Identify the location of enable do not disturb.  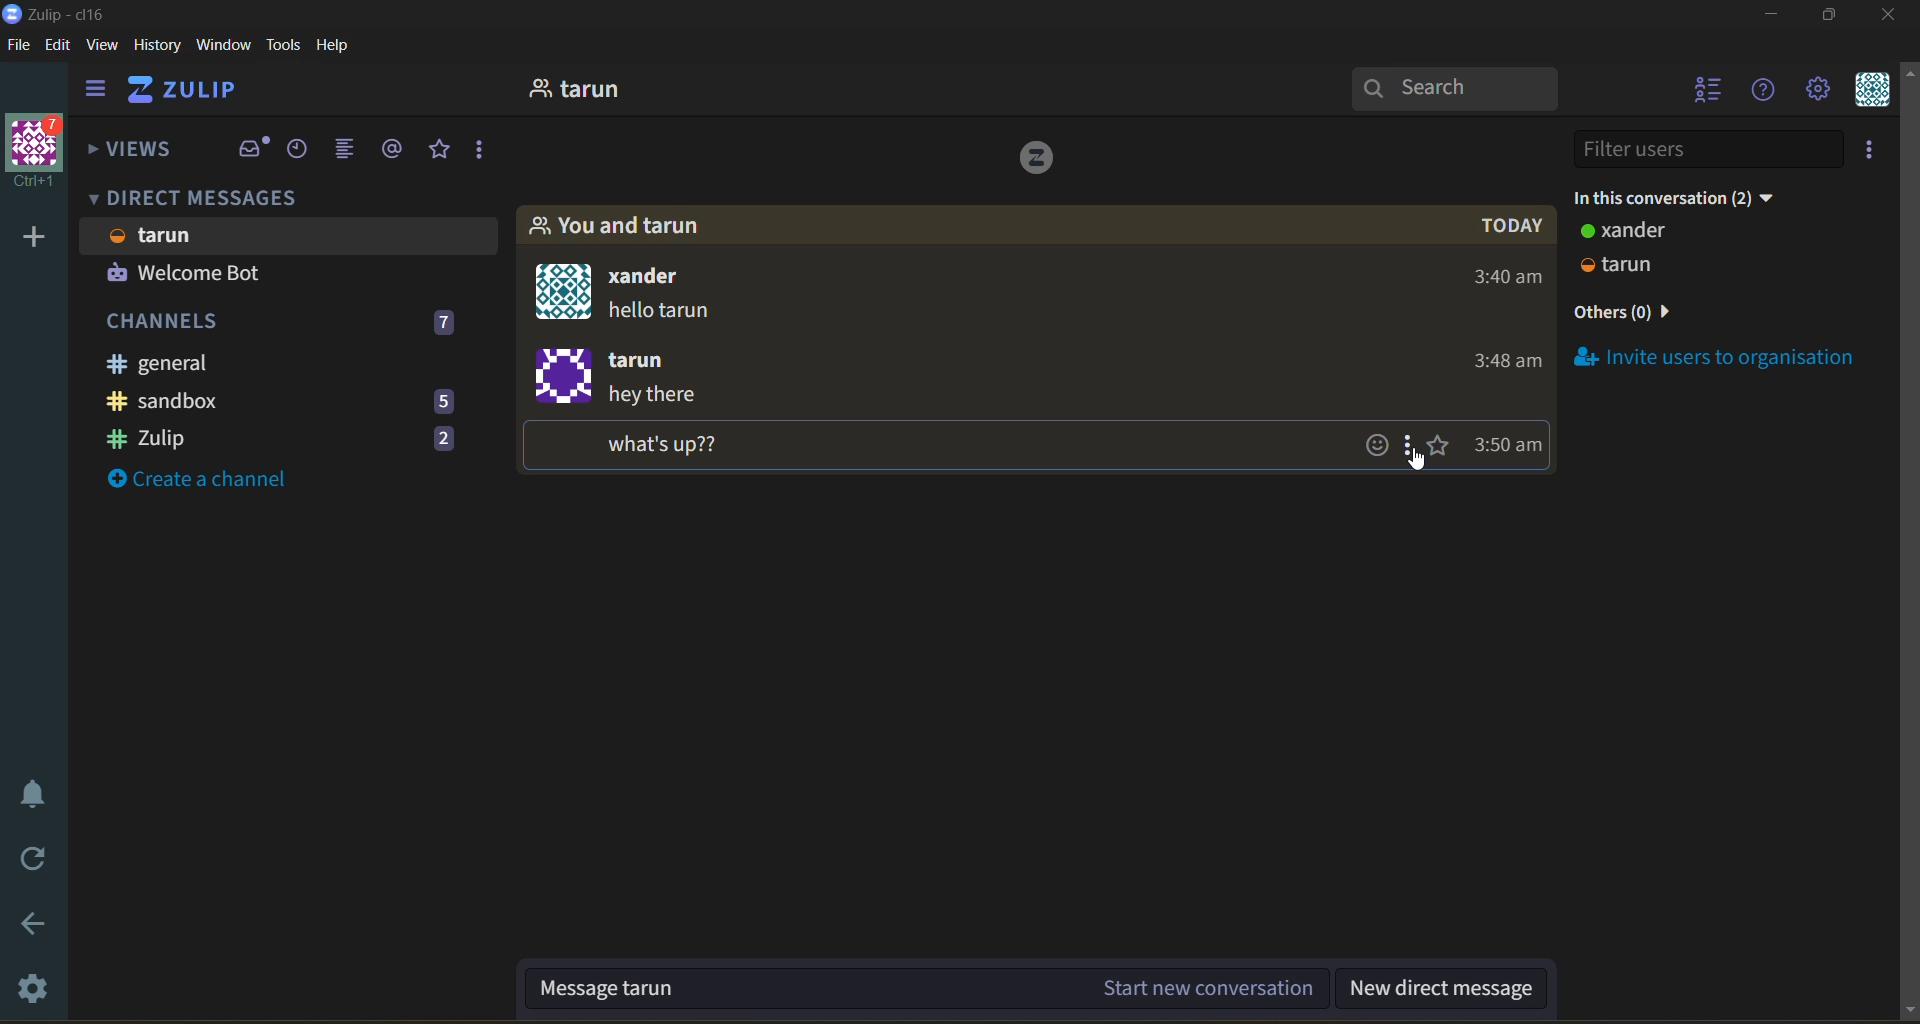
(30, 794).